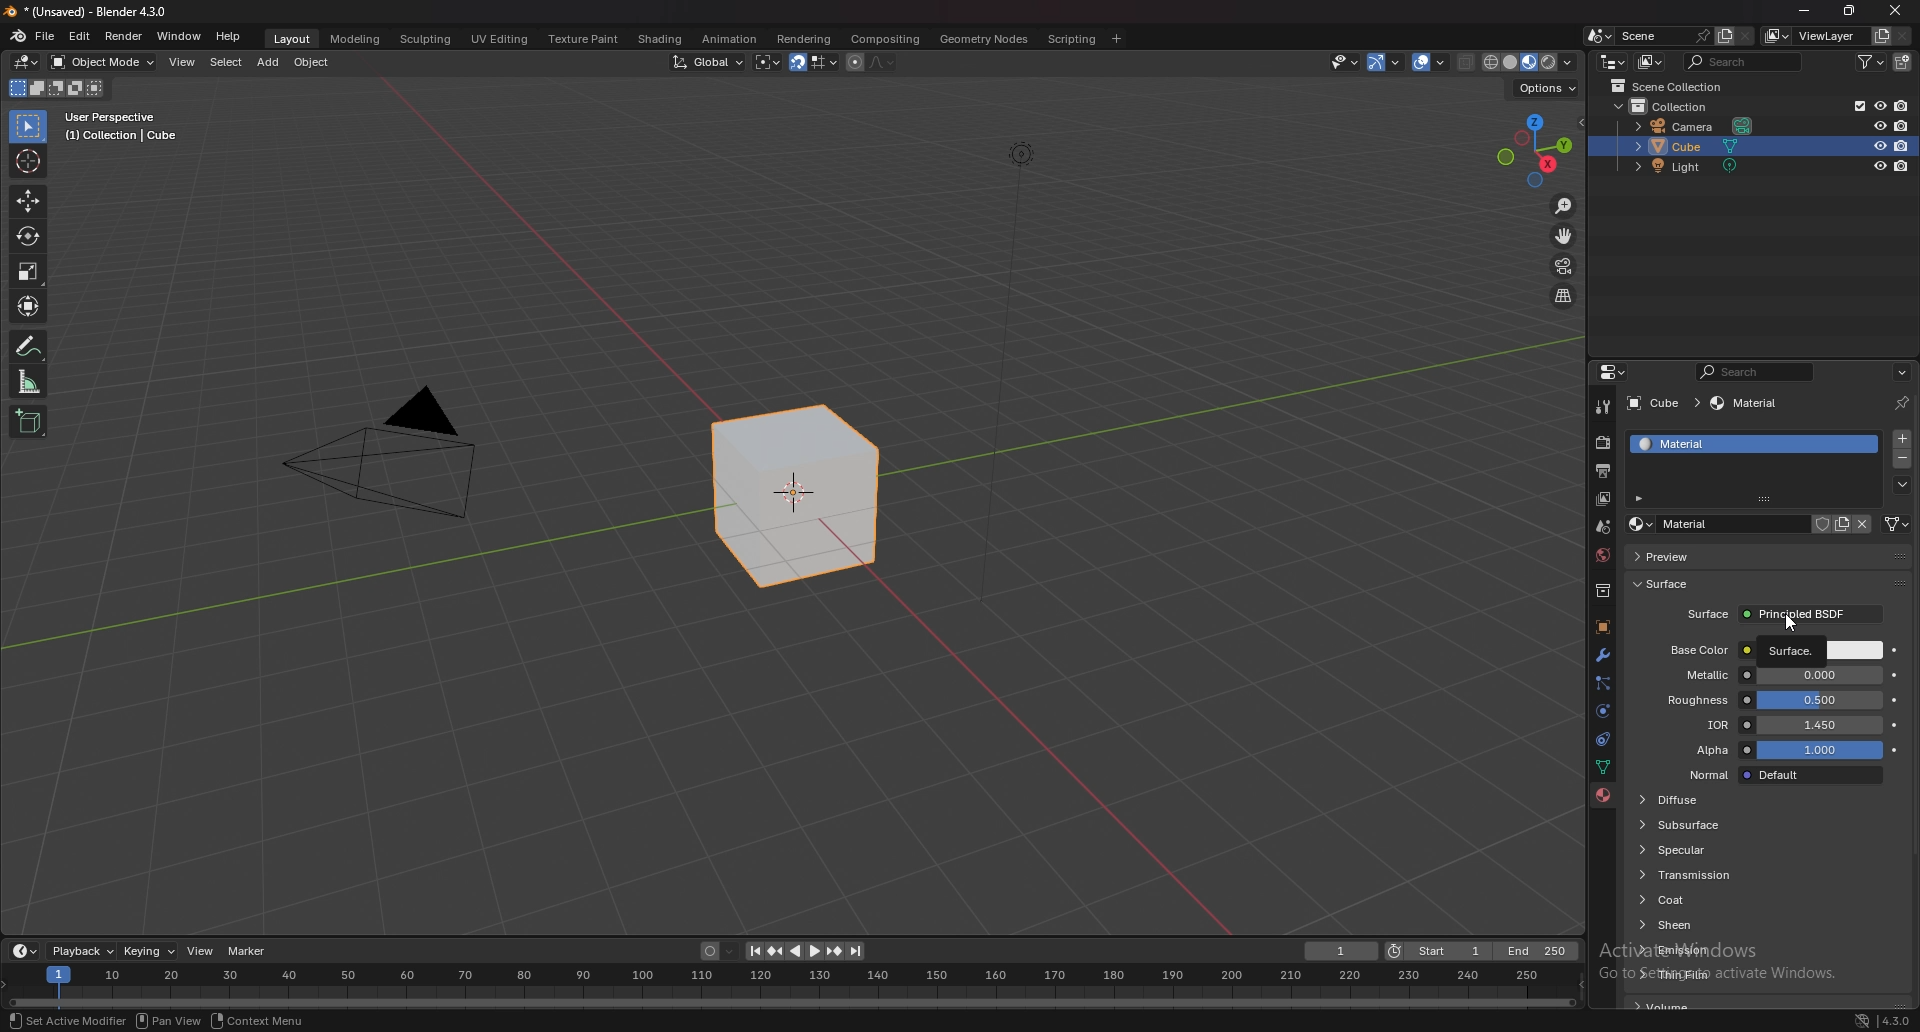 The height and width of the screenshot is (1032, 1920). Describe the element at coordinates (1903, 438) in the screenshot. I see `add material` at that location.